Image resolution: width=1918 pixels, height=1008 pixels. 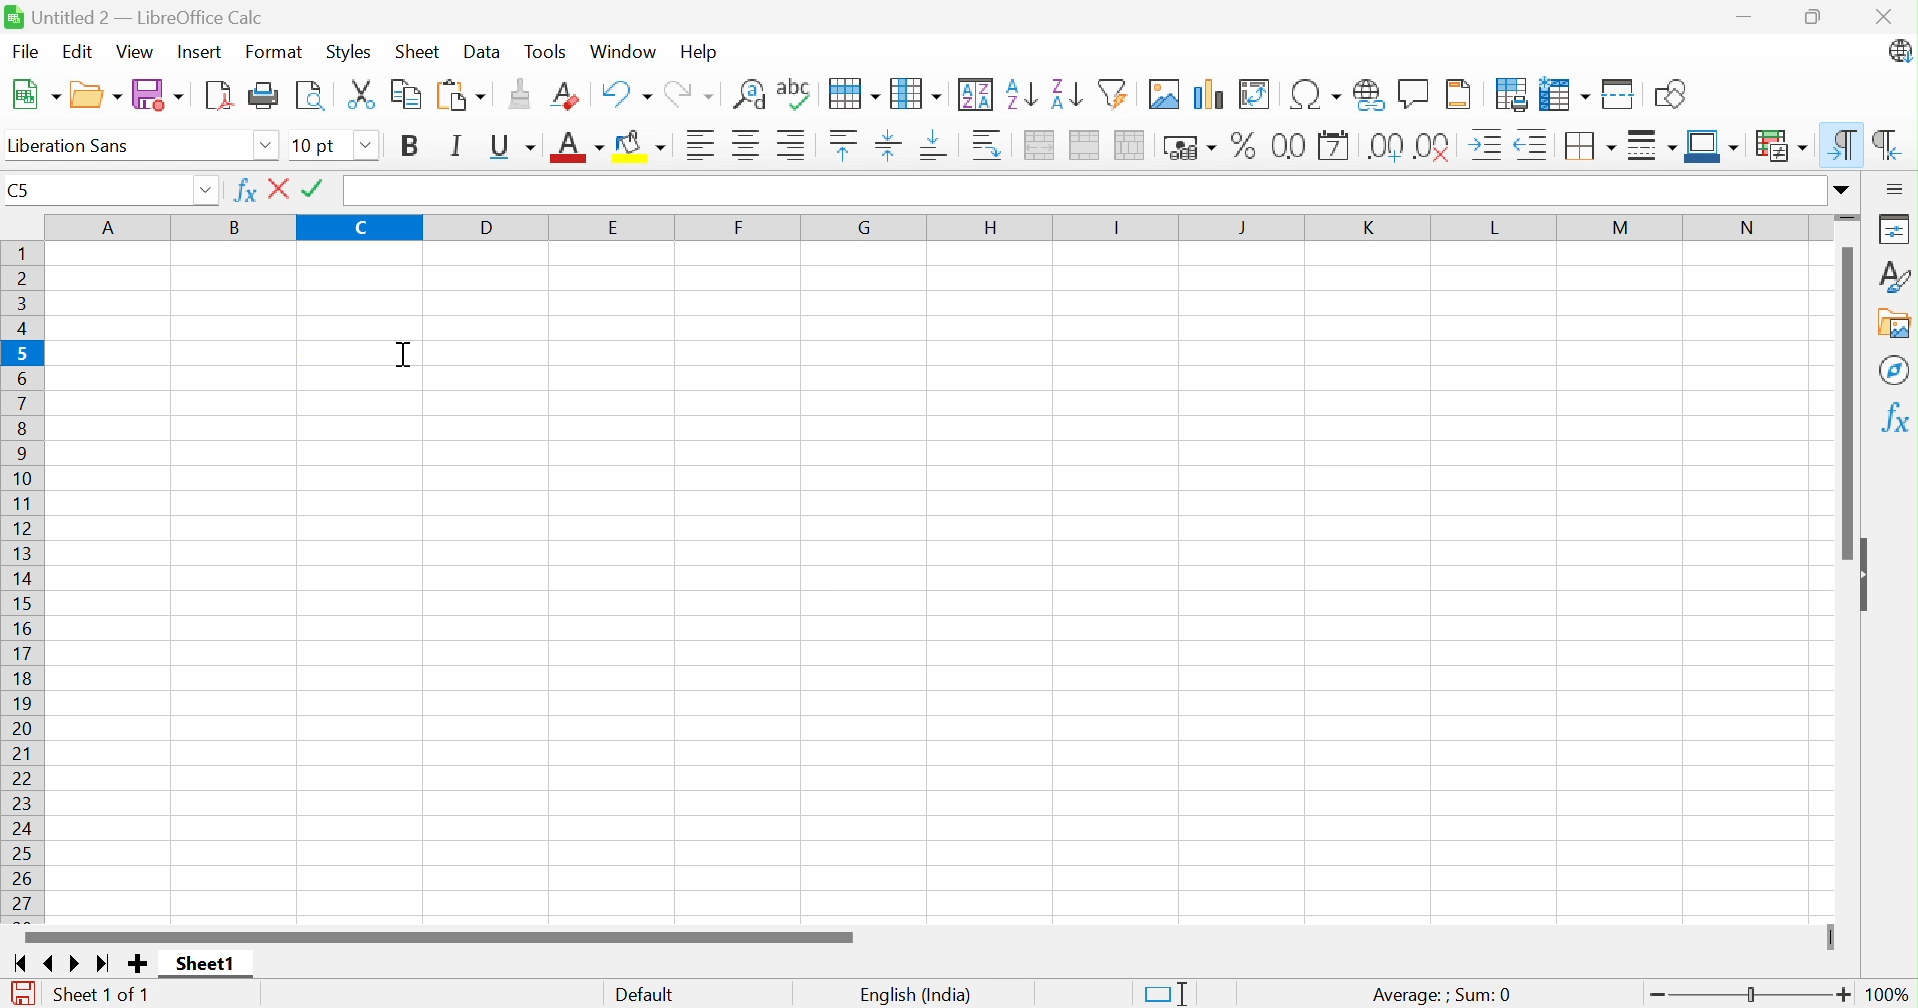 What do you see at coordinates (106, 963) in the screenshot?
I see `Scroll to last sheet` at bounding box center [106, 963].